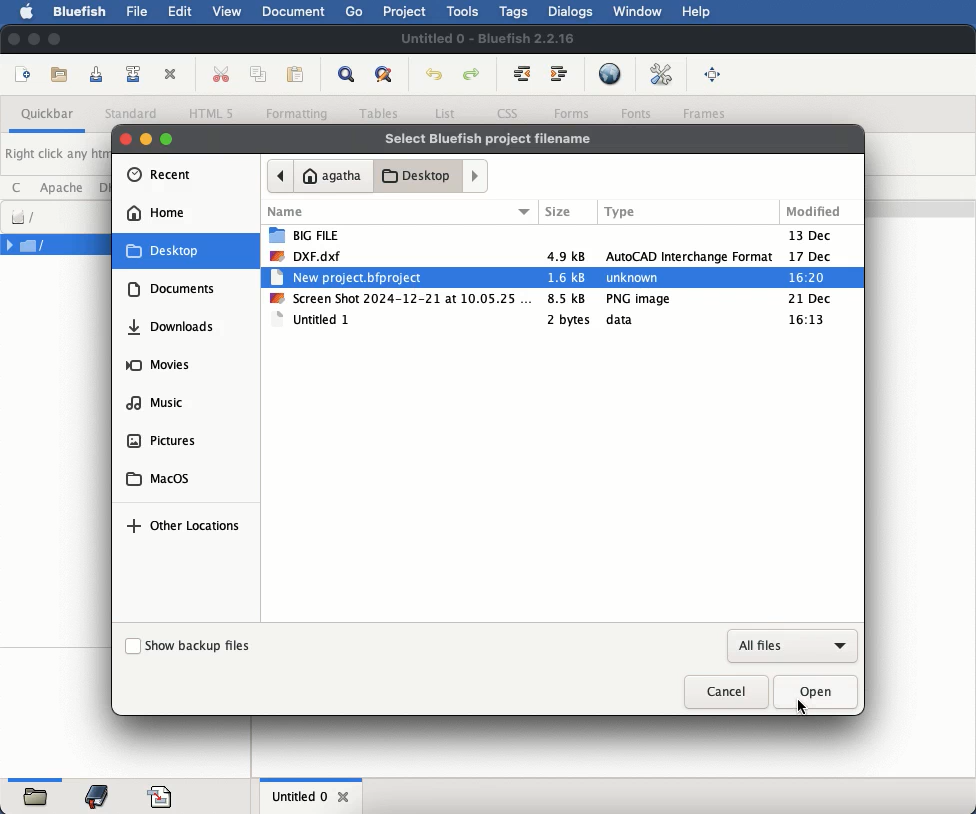 The height and width of the screenshot is (814, 976). What do you see at coordinates (443, 114) in the screenshot?
I see `list` at bounding box center [443, 114].